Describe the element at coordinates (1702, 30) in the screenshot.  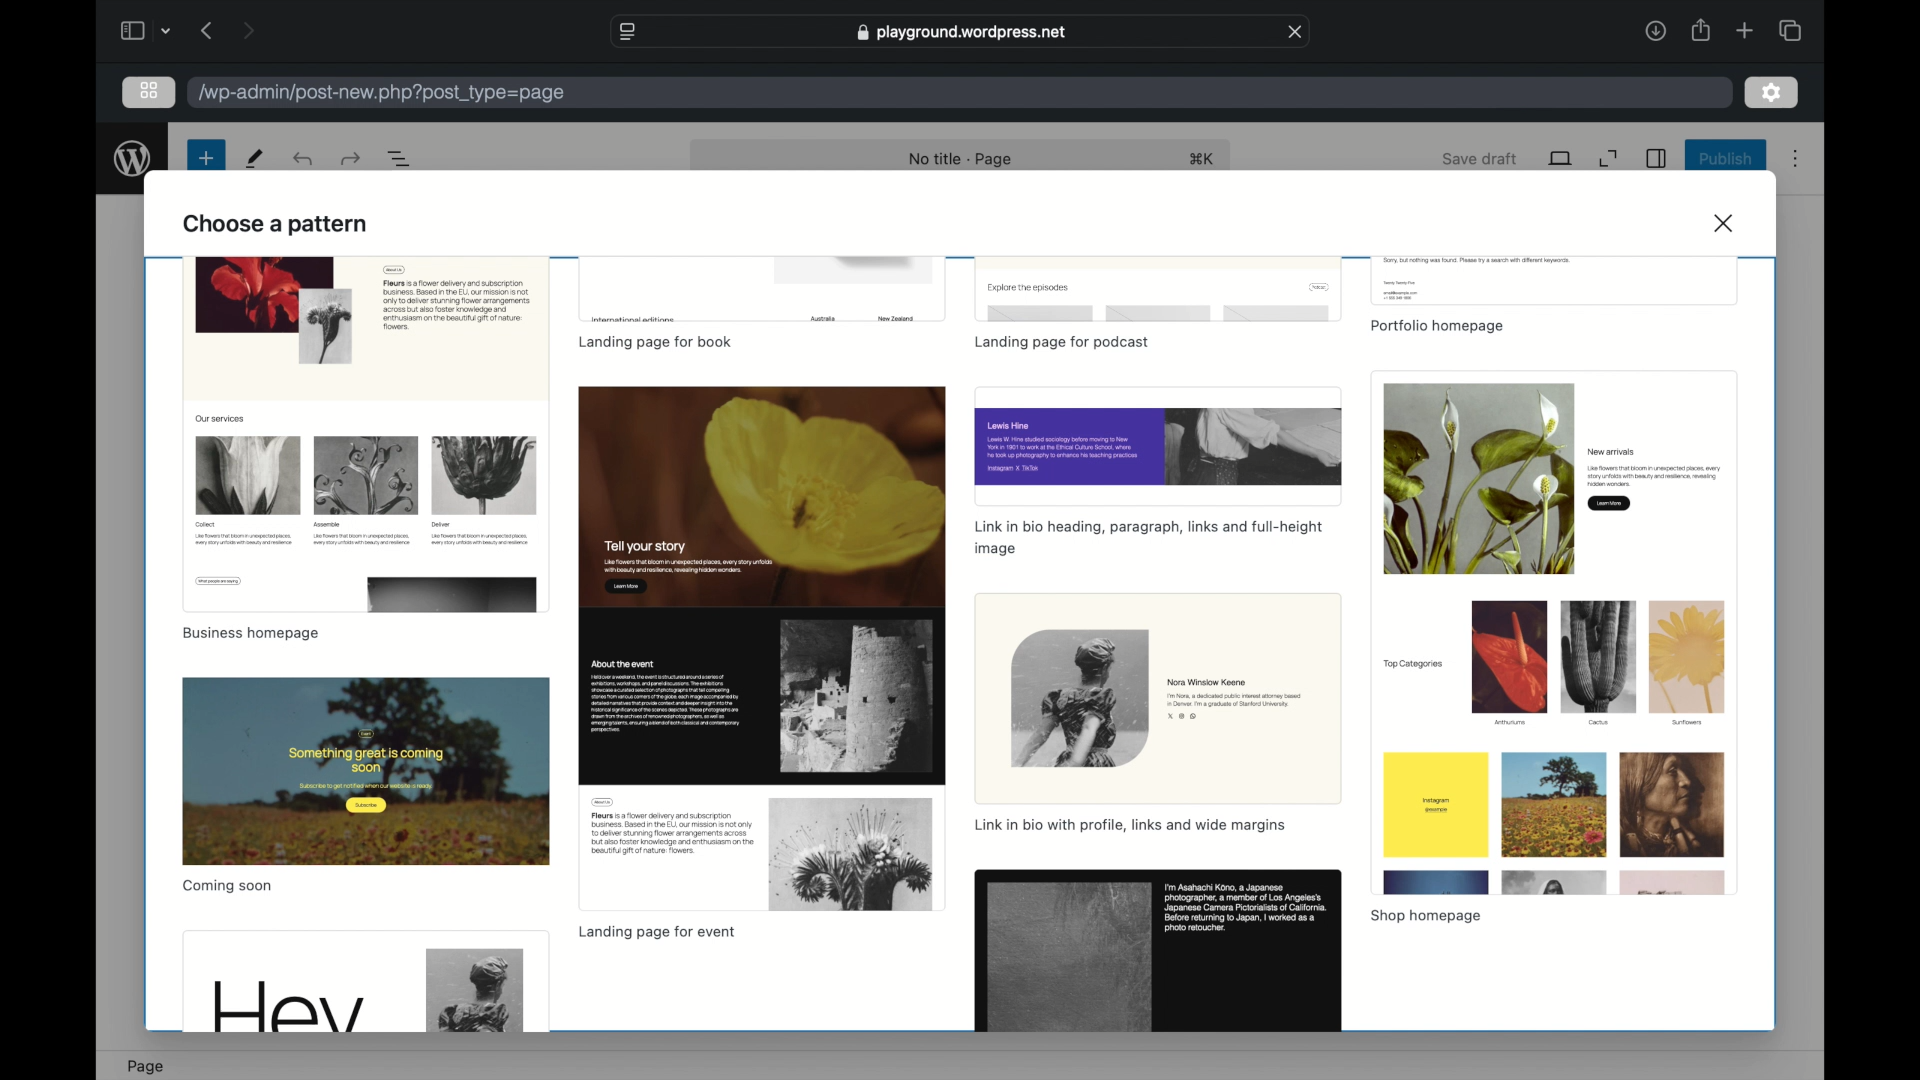
I see `share` at that location.